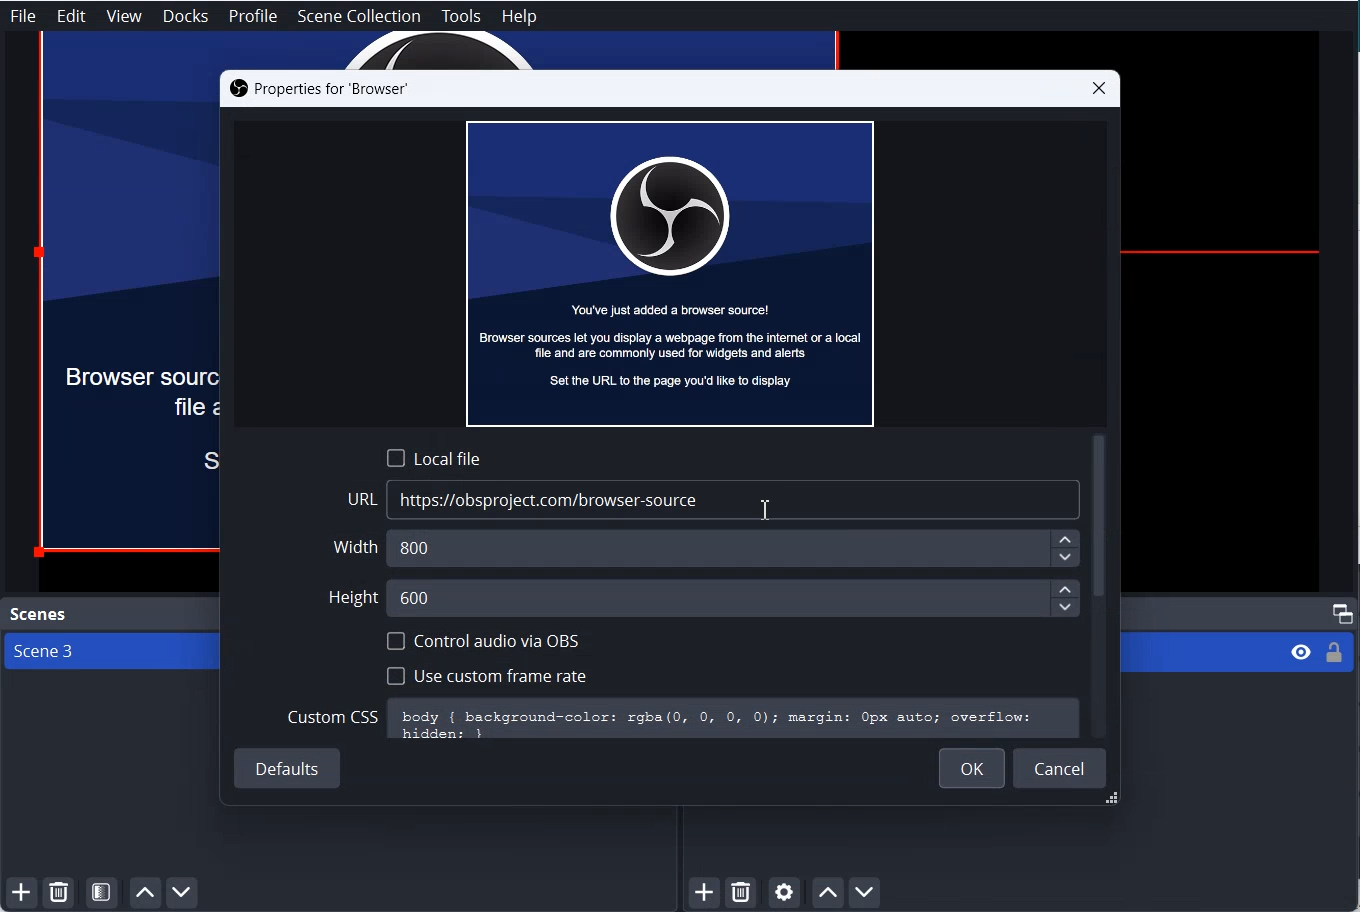  Describe the element at coordinates (360, 16) in the screenshot. I see `Scene Collection` at that location.